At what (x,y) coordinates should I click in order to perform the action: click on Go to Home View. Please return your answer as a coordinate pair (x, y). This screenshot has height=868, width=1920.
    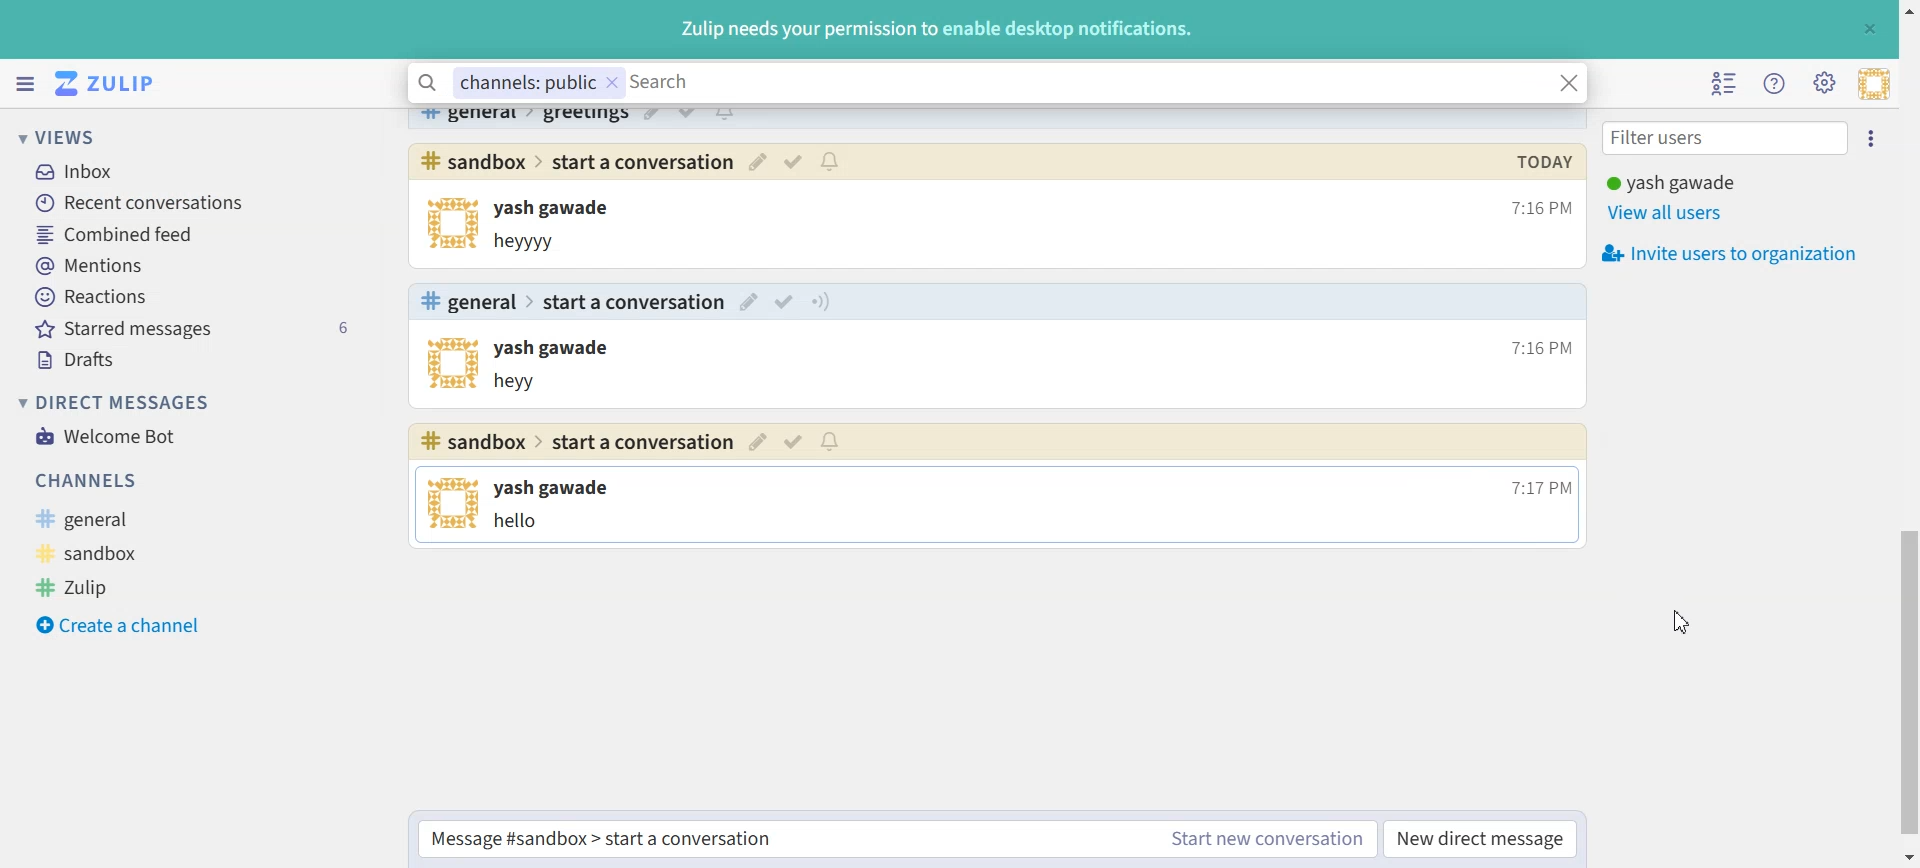
    Looking at the image, I should click on (113, 84).